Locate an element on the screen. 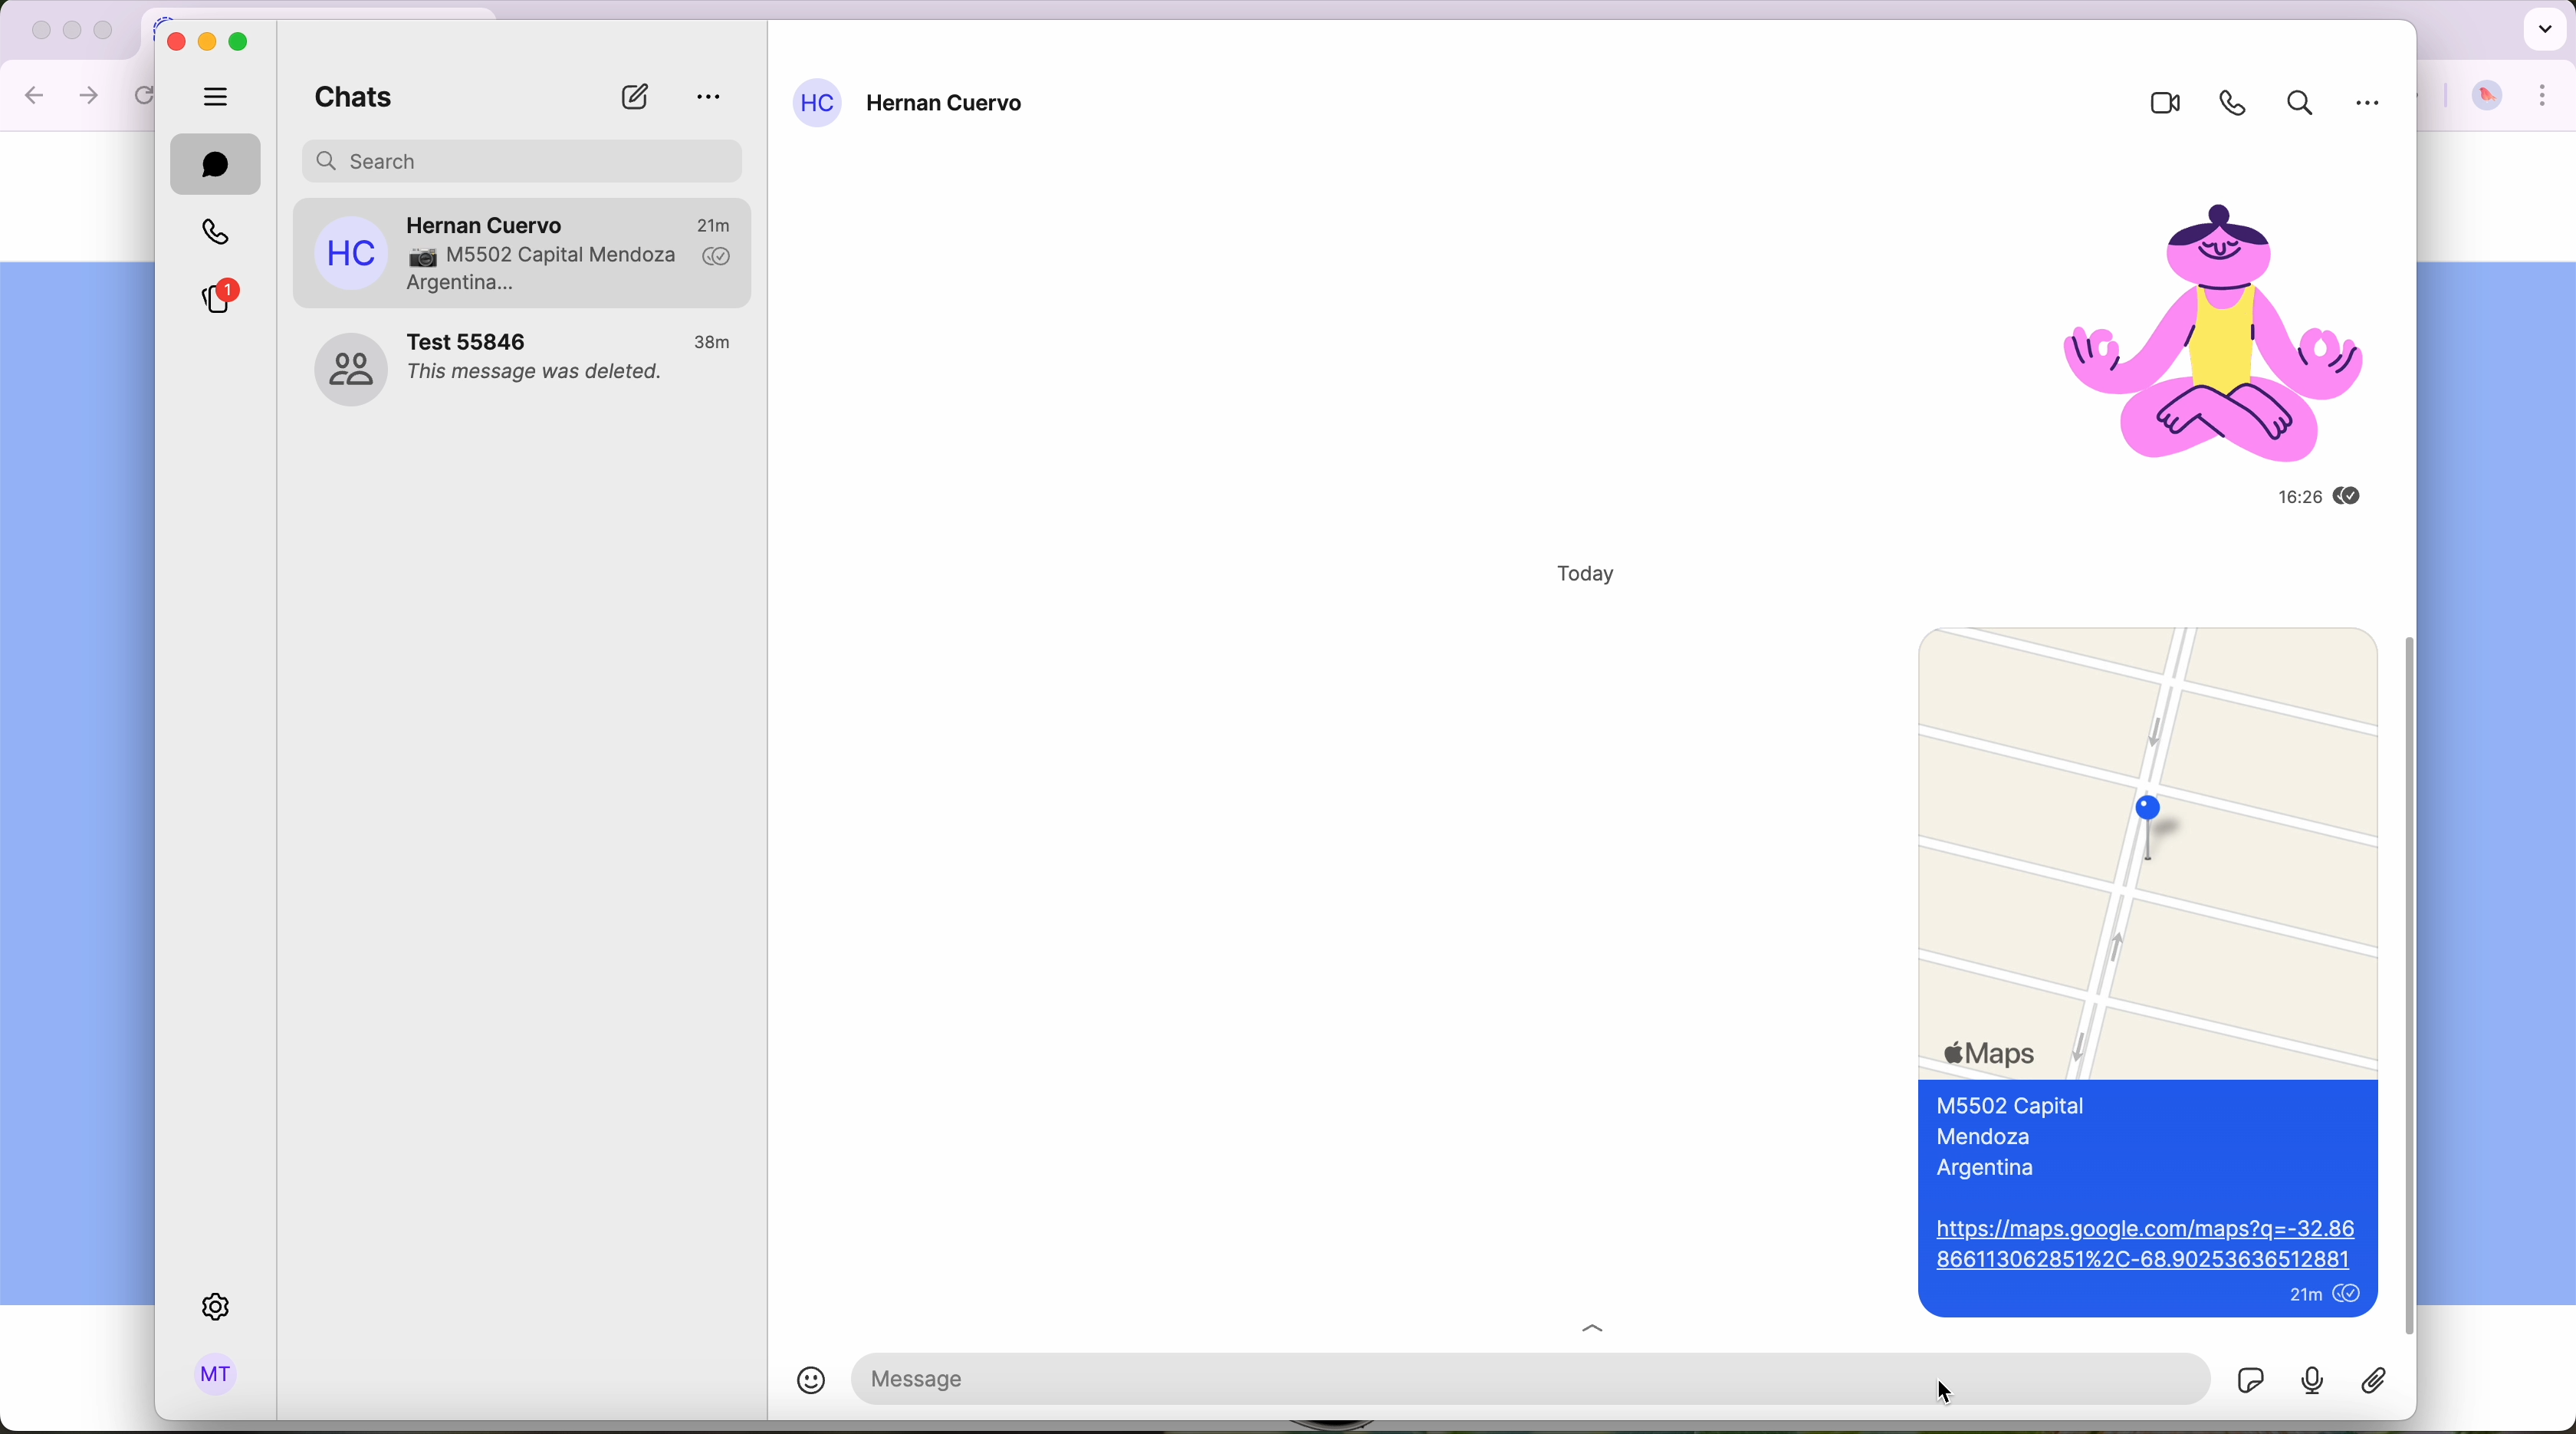 The width and height of the screenshot is (2576, 1434). profile is located at coordinates (217, 1377).